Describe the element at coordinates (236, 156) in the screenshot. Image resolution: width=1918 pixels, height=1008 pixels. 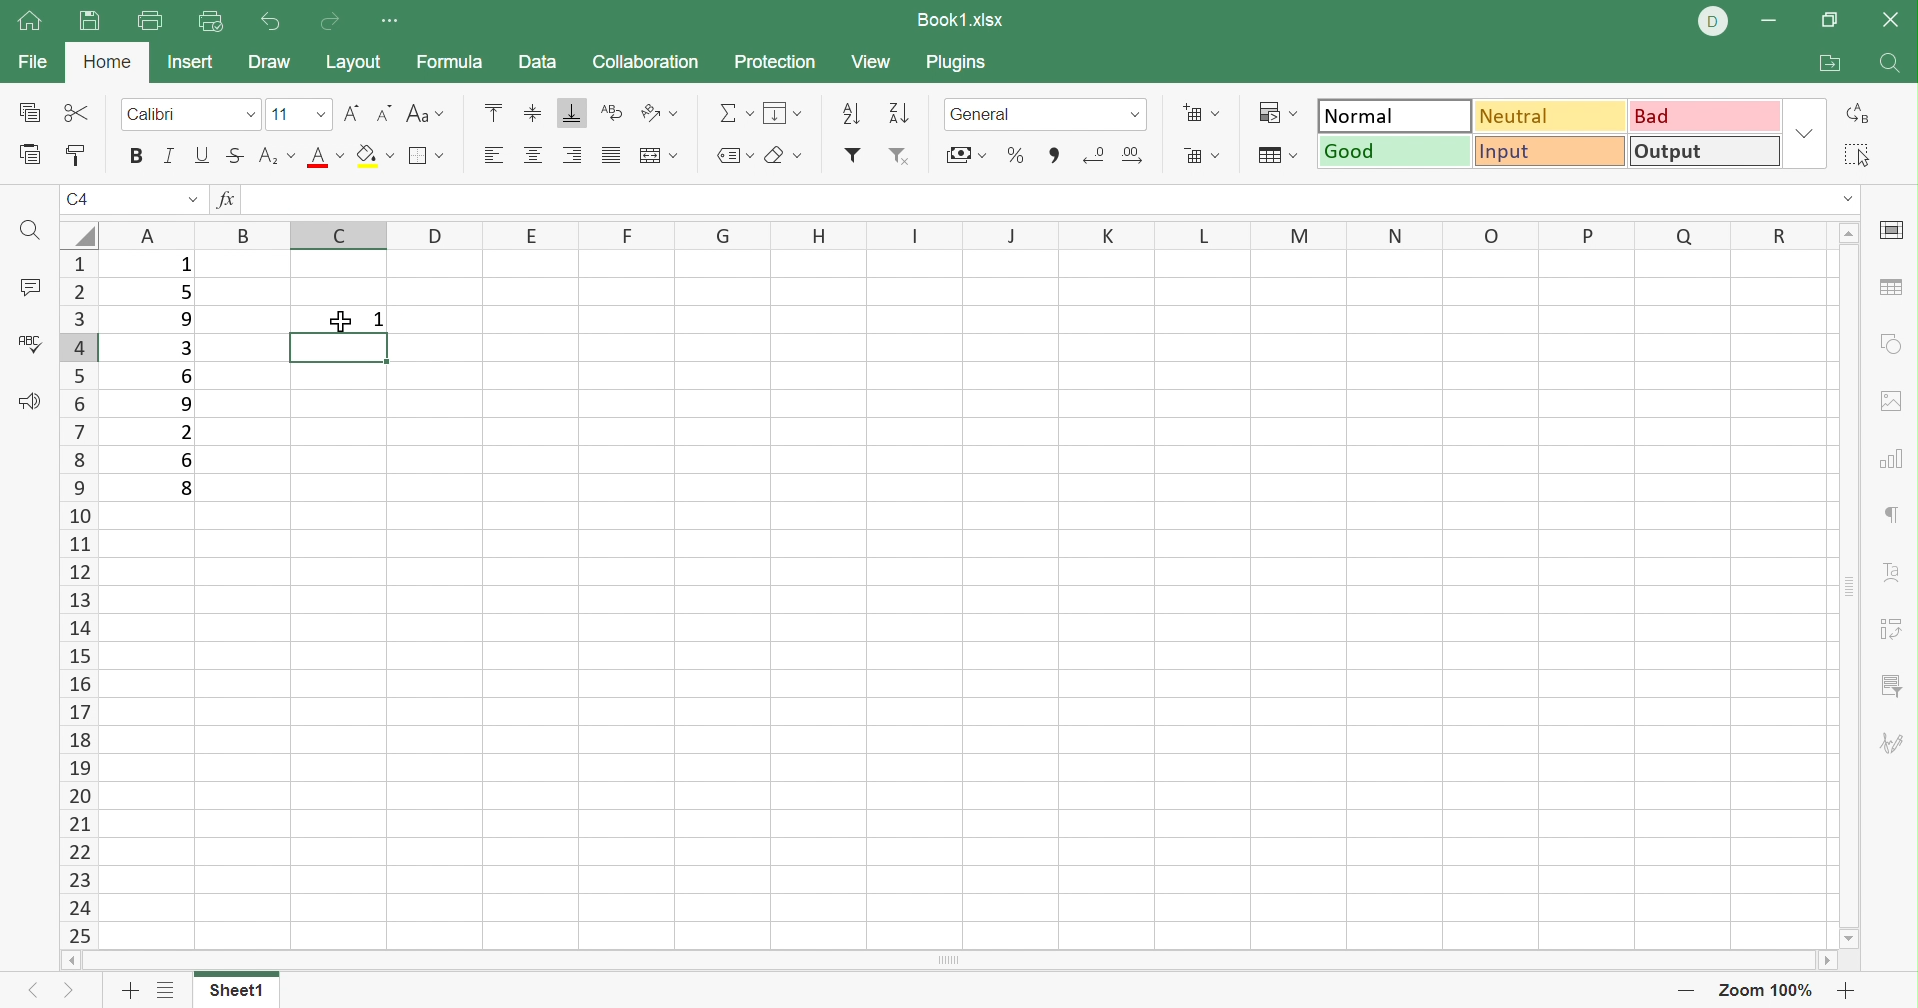
I see `Strikethrough` at that location.